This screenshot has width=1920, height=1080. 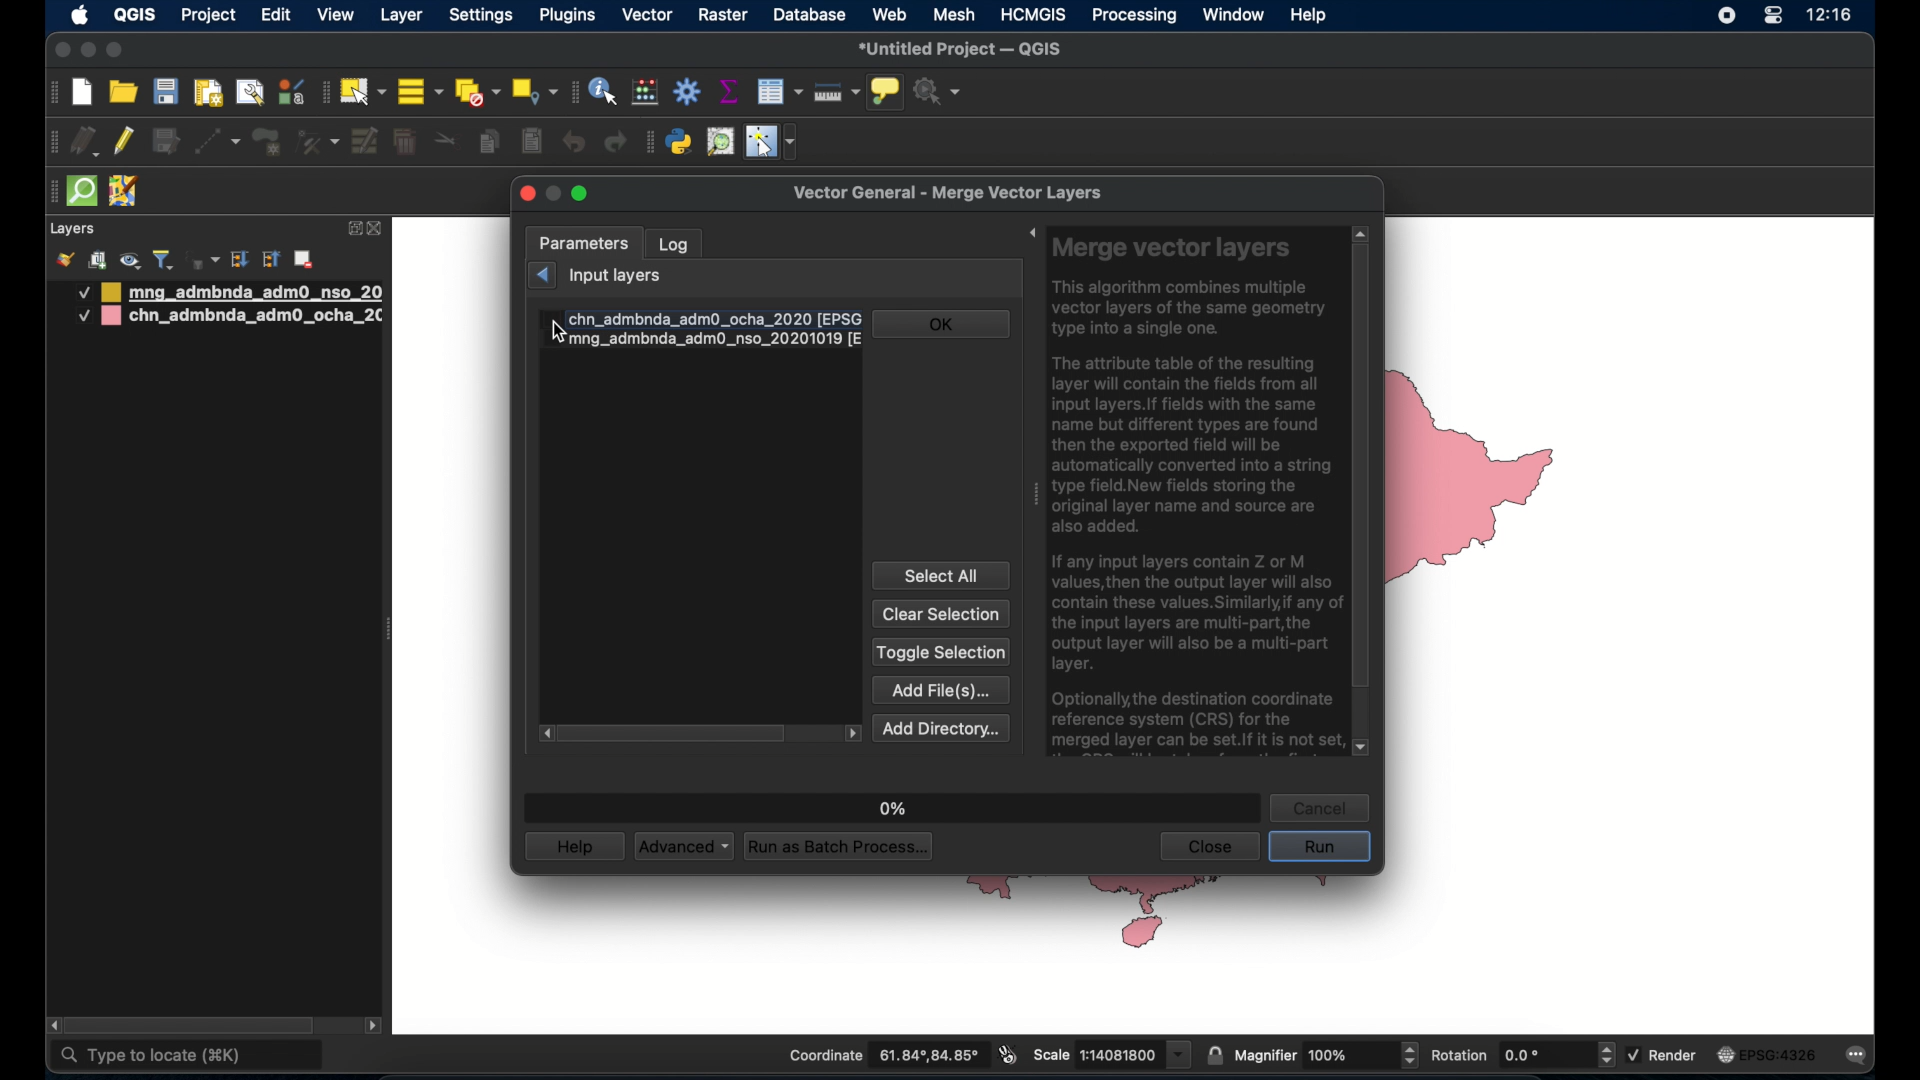 I want to click on attributes toolbar, so click(x=571, y=92).